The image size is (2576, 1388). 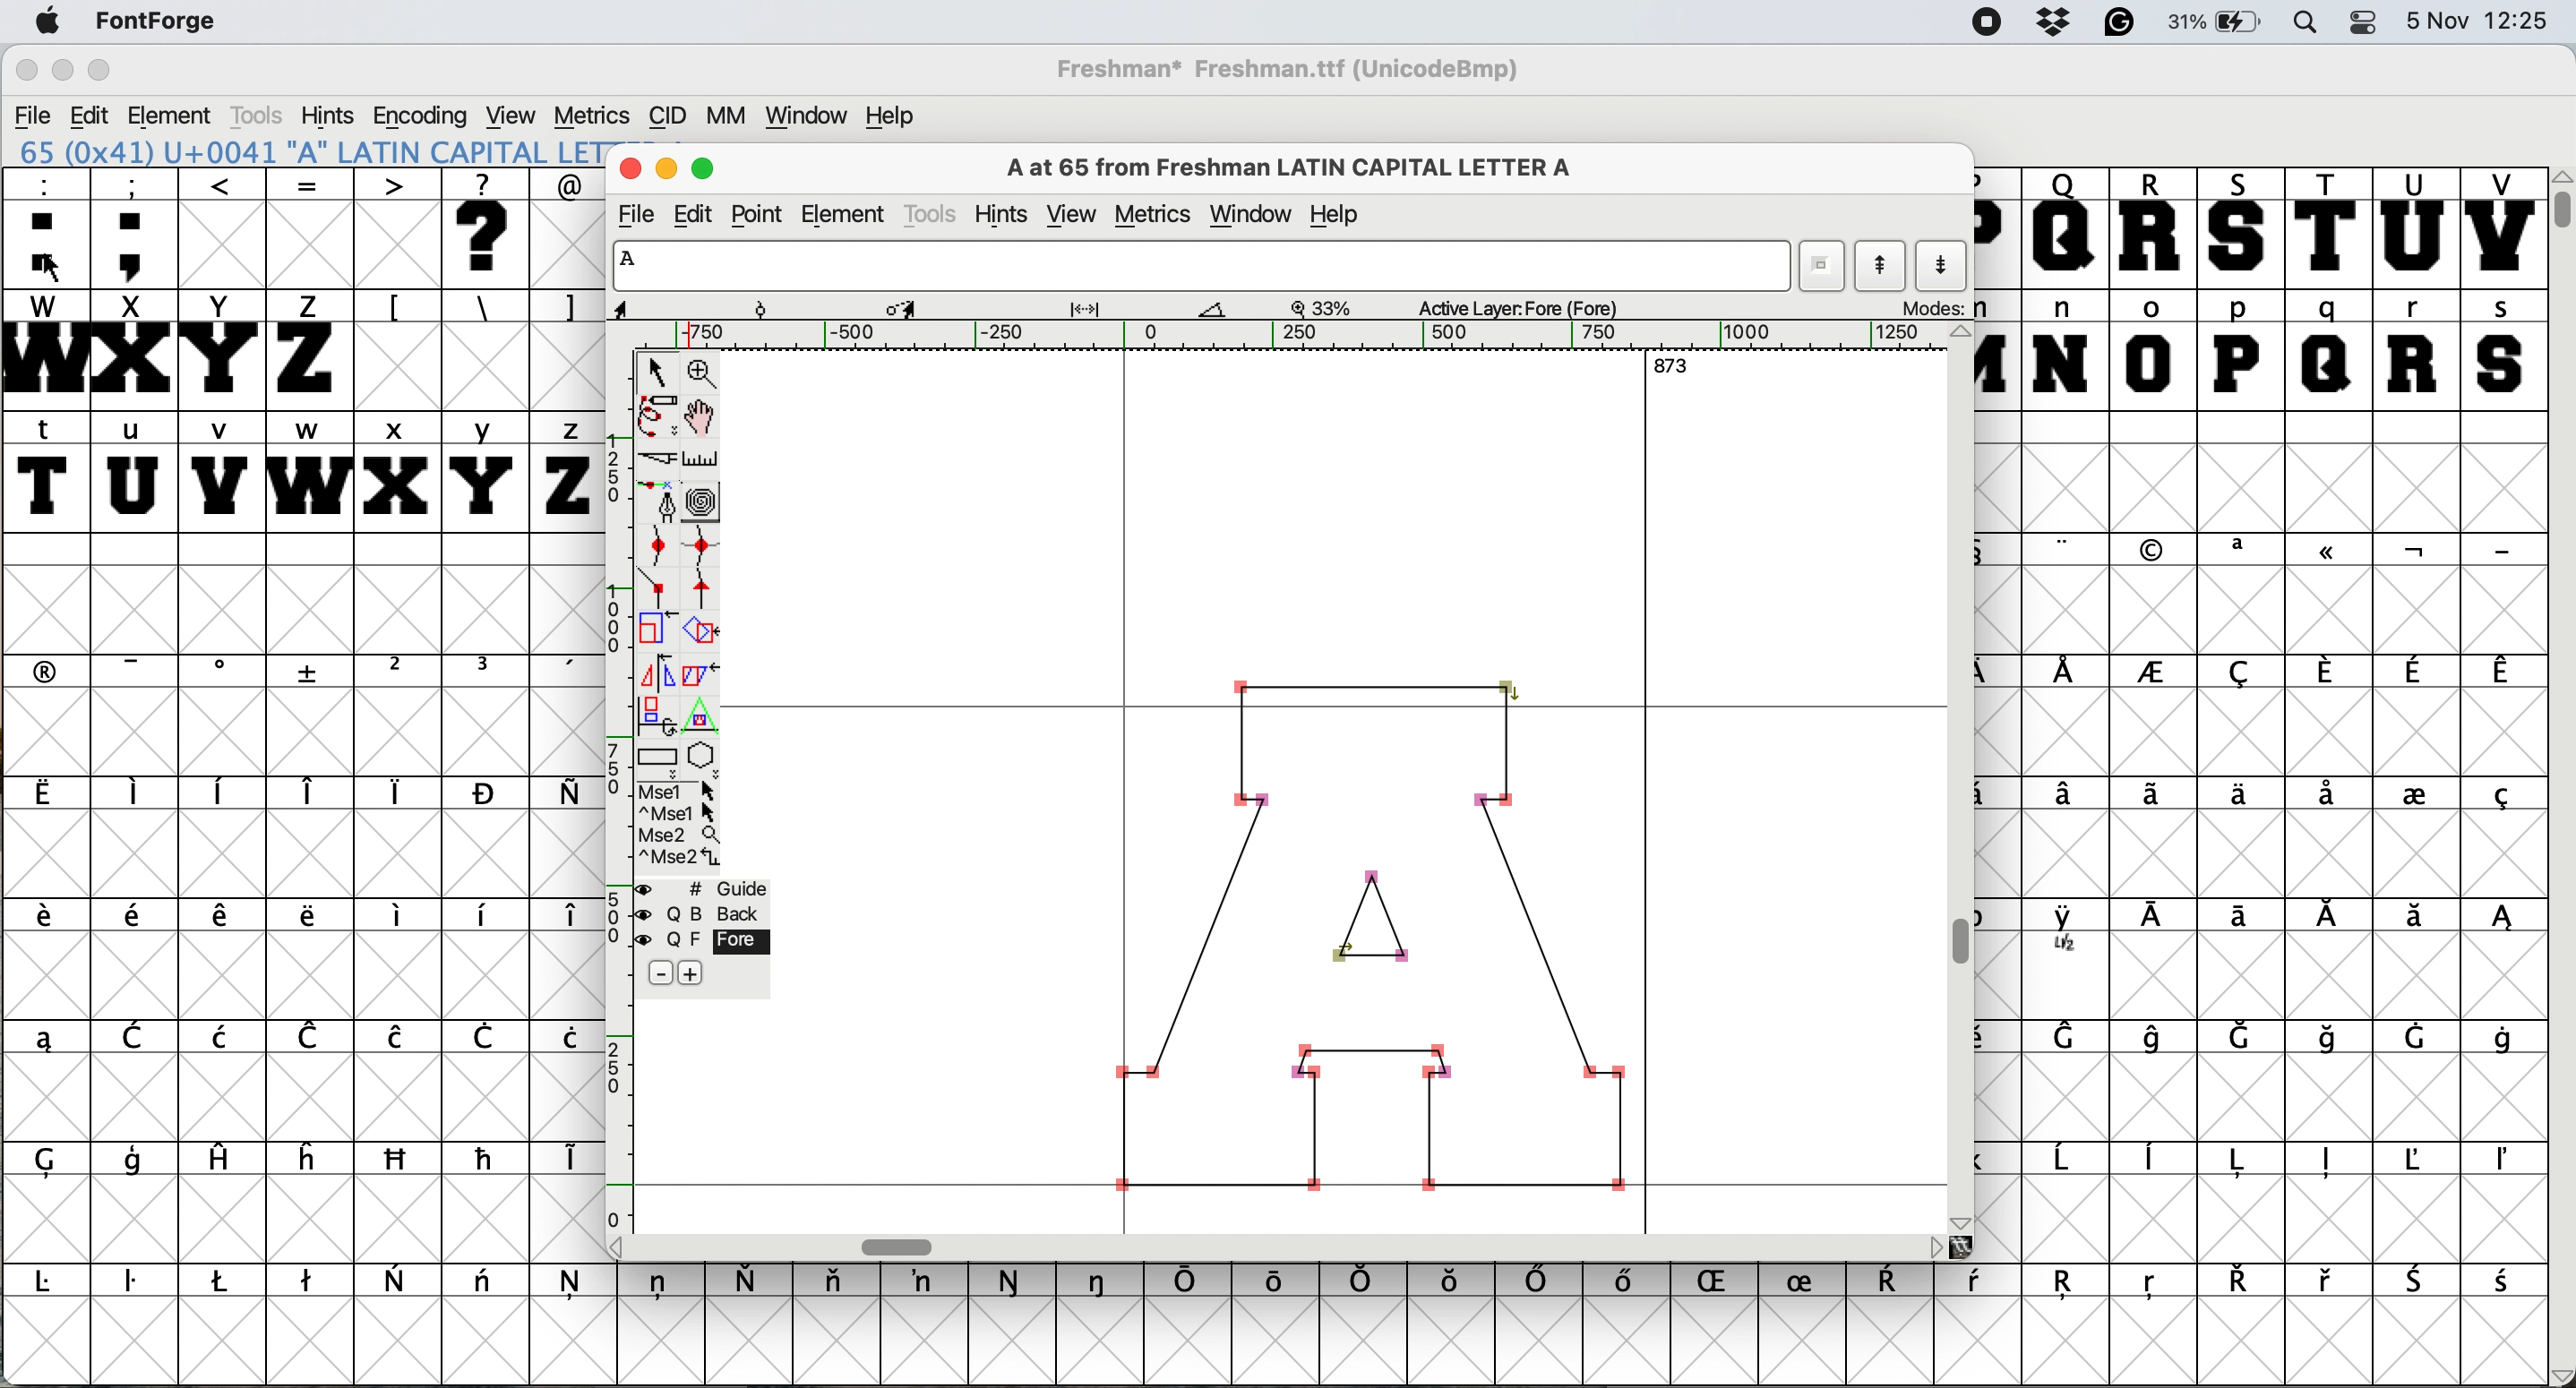 I want to click on select, so click(x=662, y=370).